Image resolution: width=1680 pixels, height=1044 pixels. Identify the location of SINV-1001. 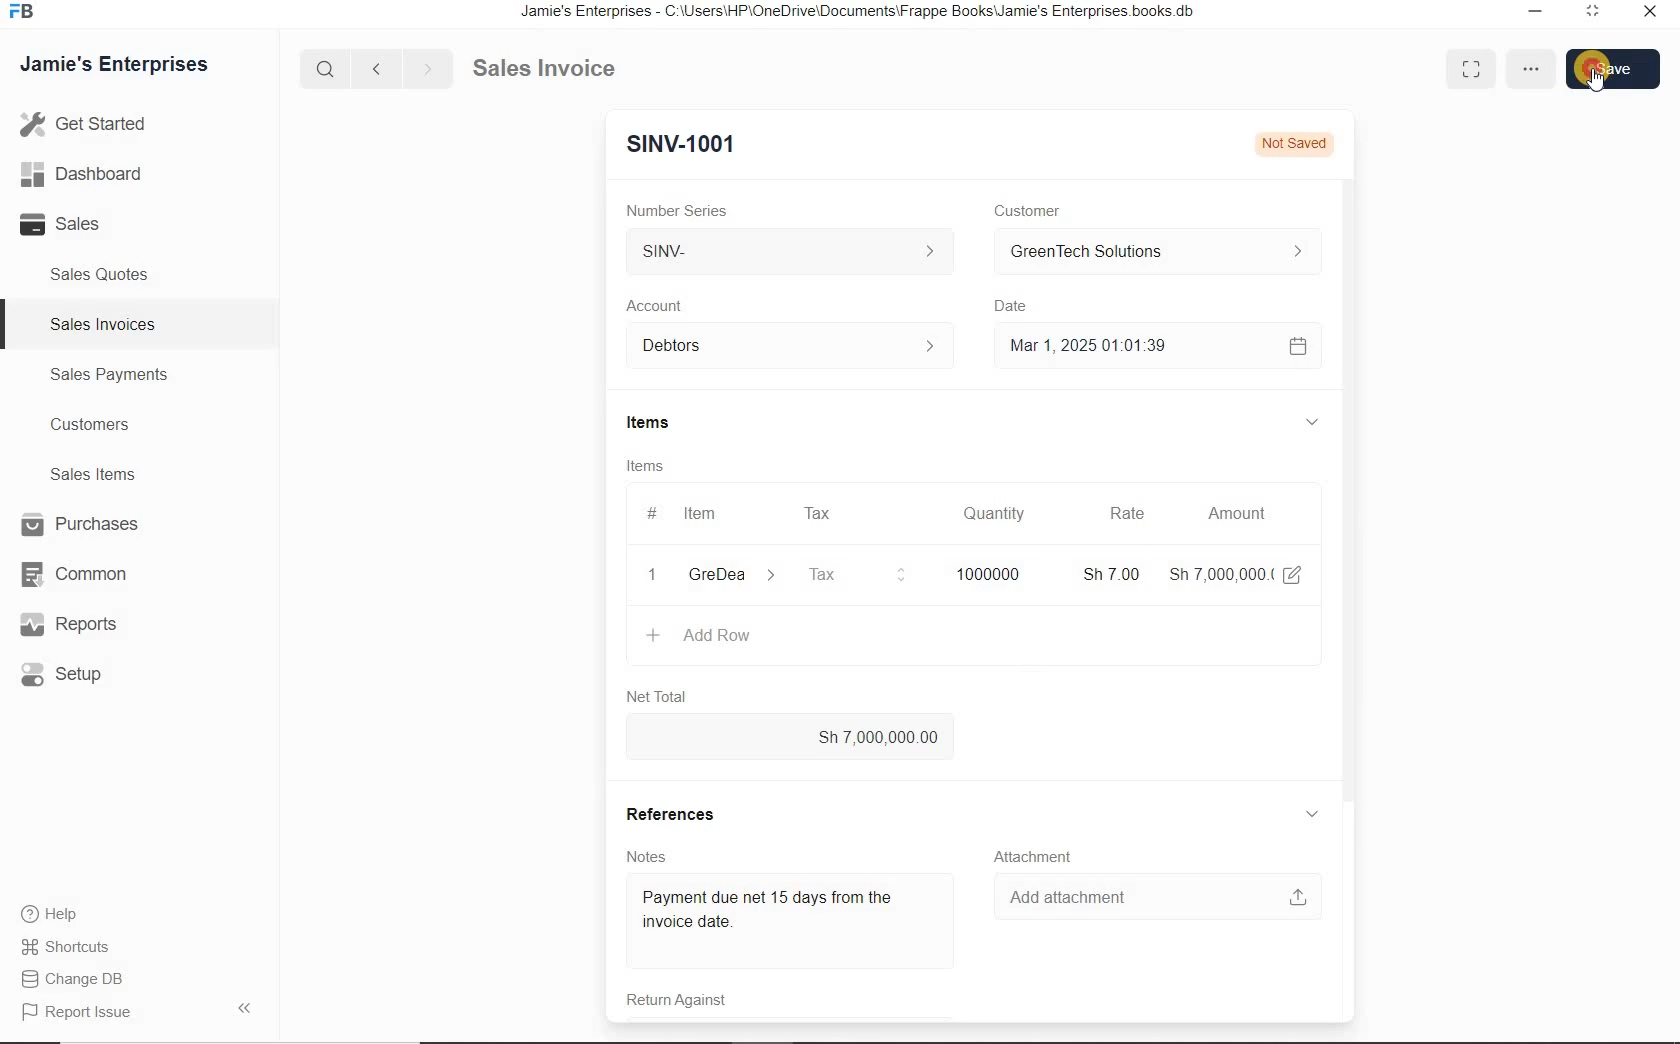
(676, 143).